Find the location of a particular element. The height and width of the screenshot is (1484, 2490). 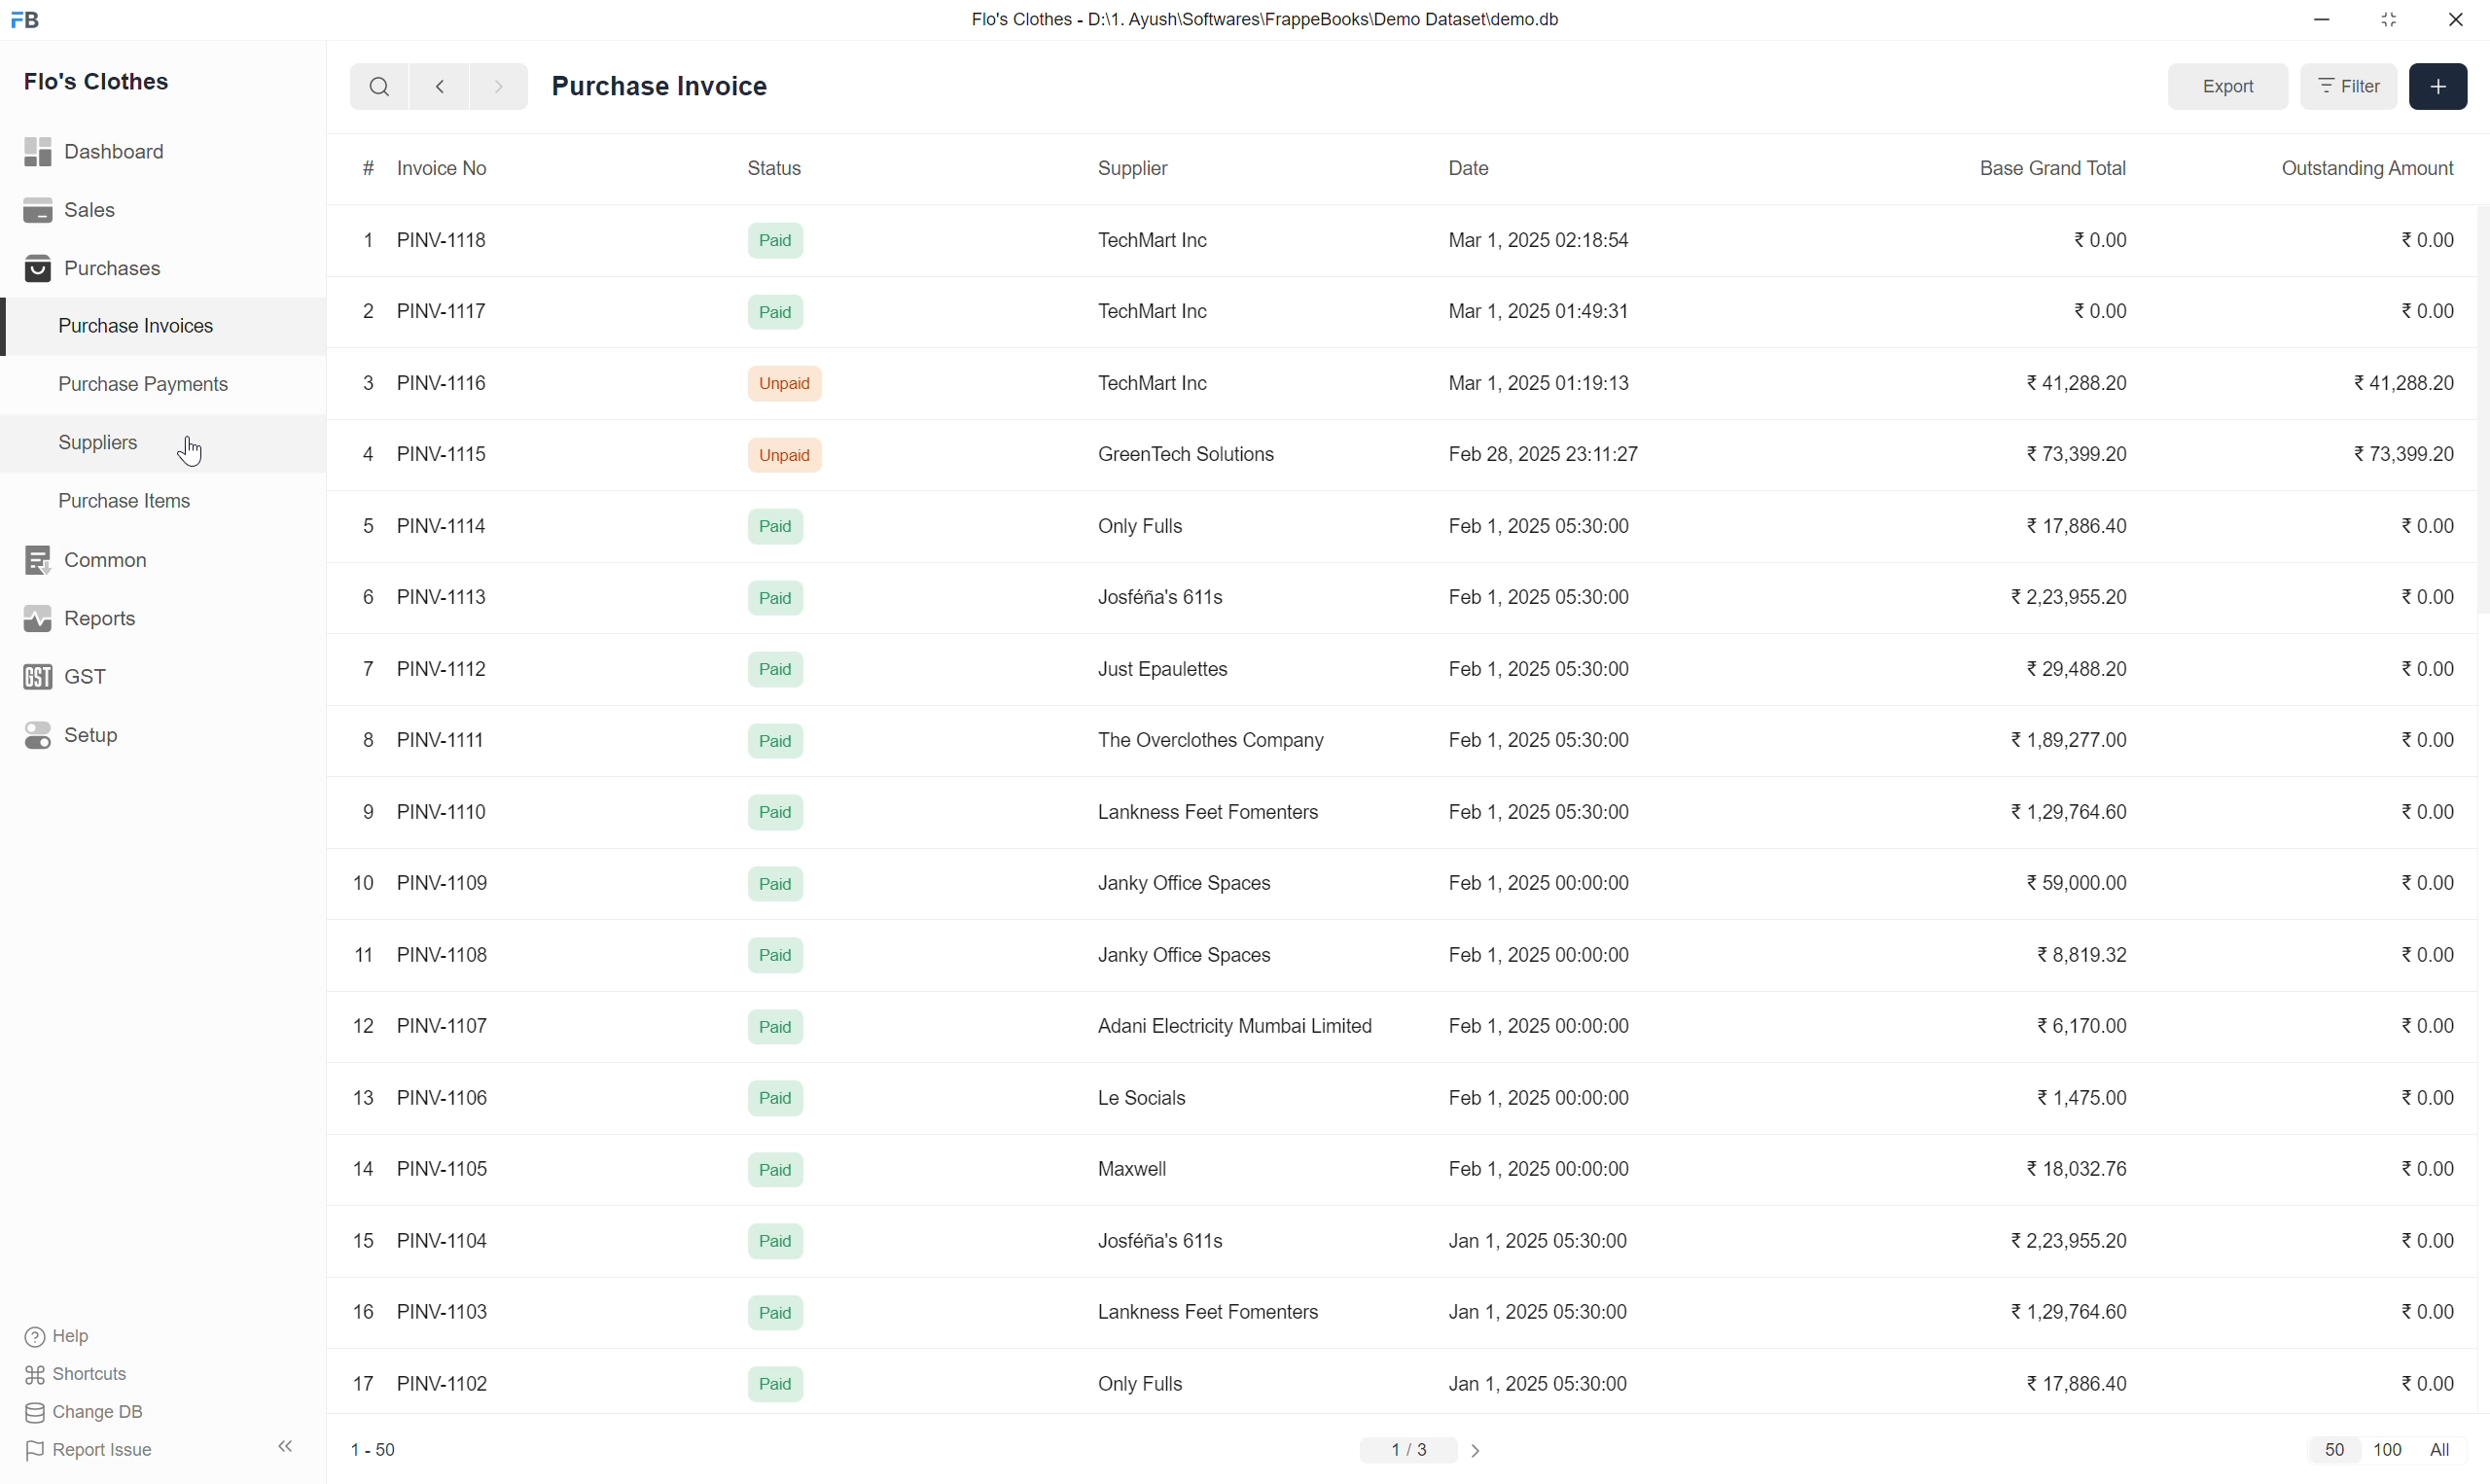

Feb 1, 2025 05:30:00 is located at coordinates (1528, 529).